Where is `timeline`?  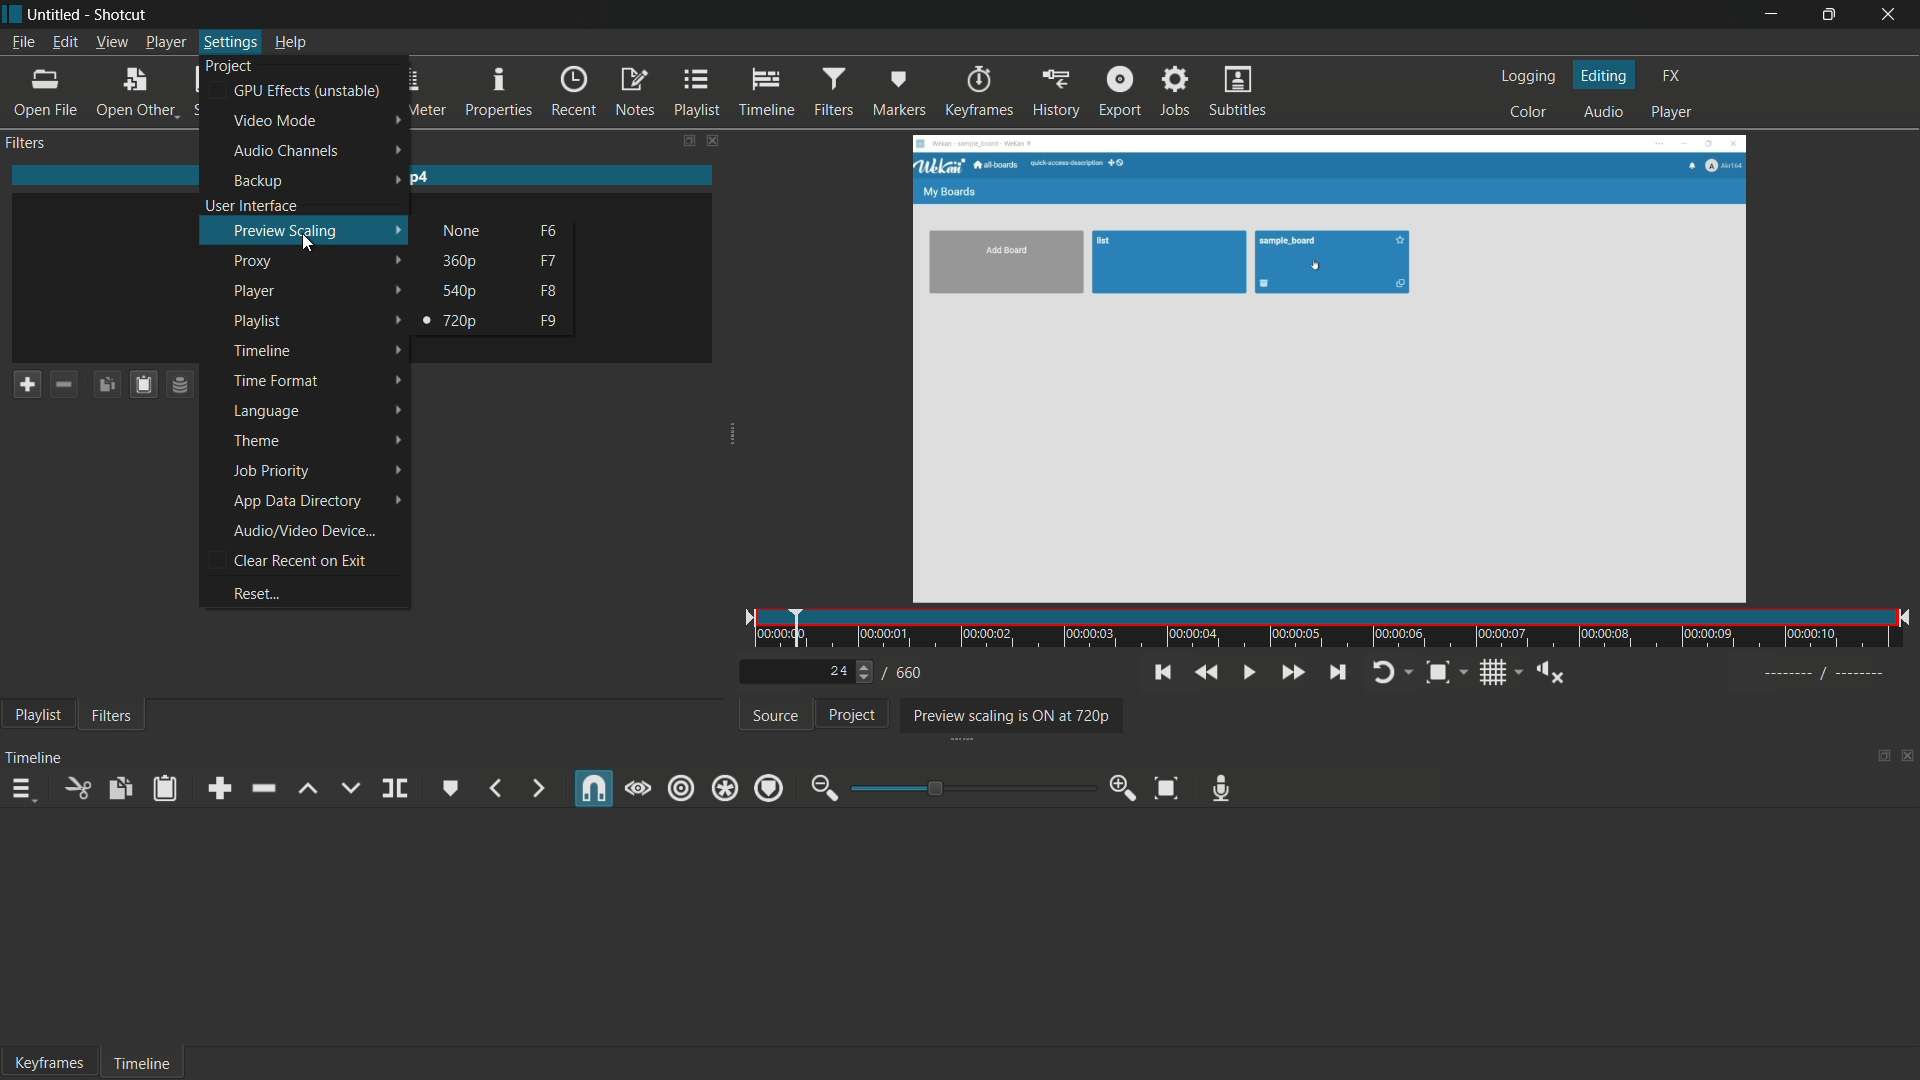
timeline is located at coordinates (261, 351).